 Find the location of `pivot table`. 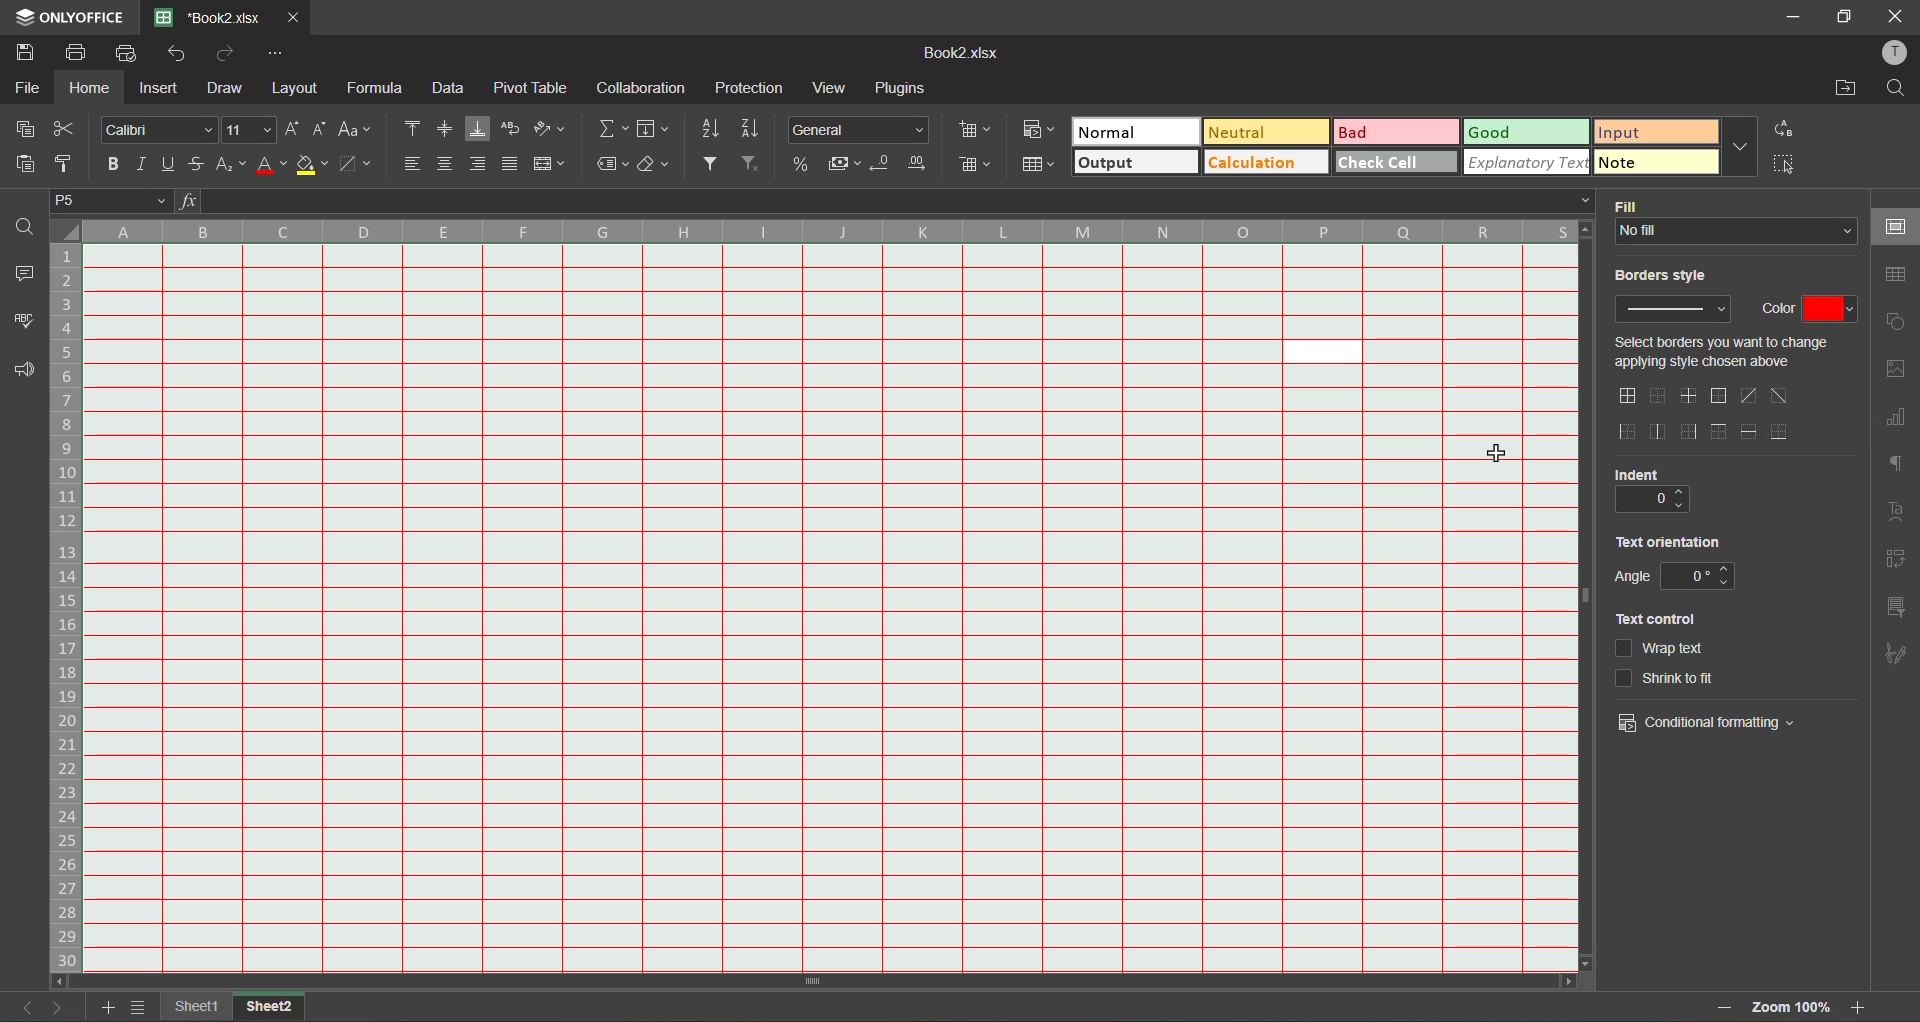

pivot table is located at coordinates (532, 87).